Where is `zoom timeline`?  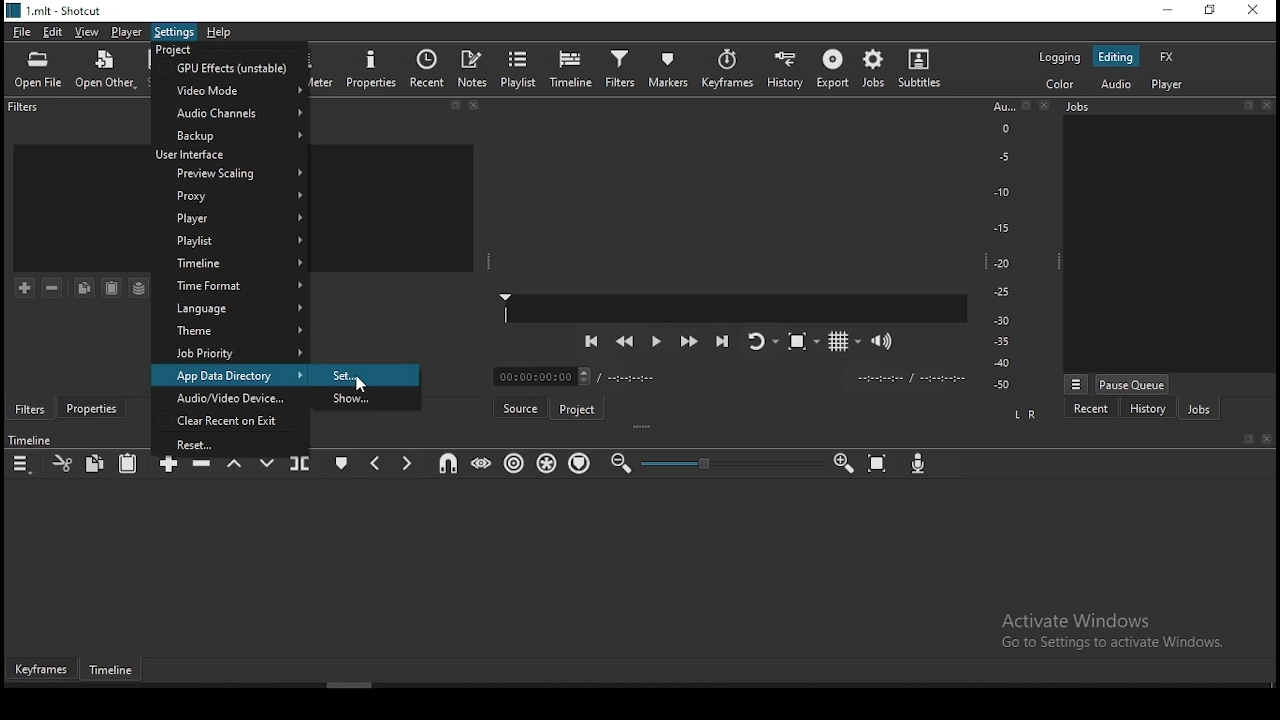
zoom timeline is located at coordinates (843, 463).